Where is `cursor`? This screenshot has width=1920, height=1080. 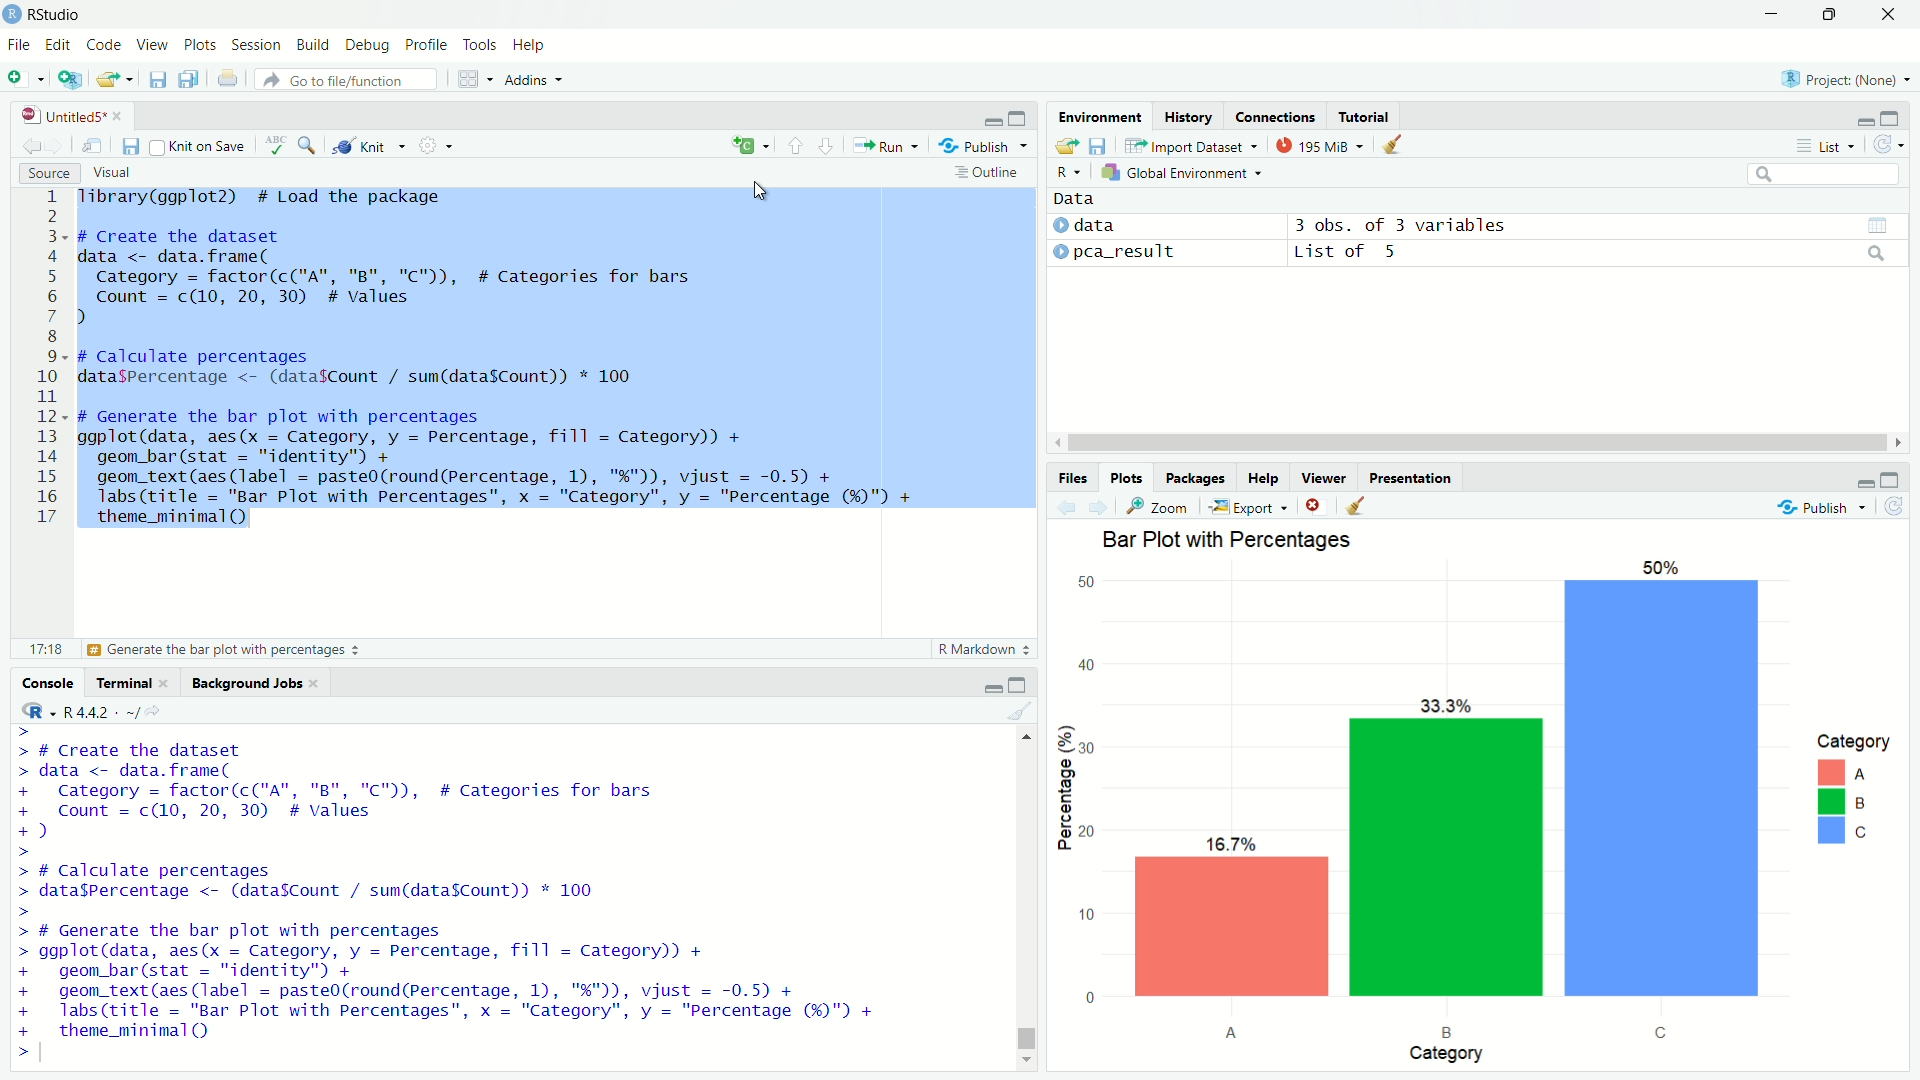 cursor is located at coordinates (762, 191).